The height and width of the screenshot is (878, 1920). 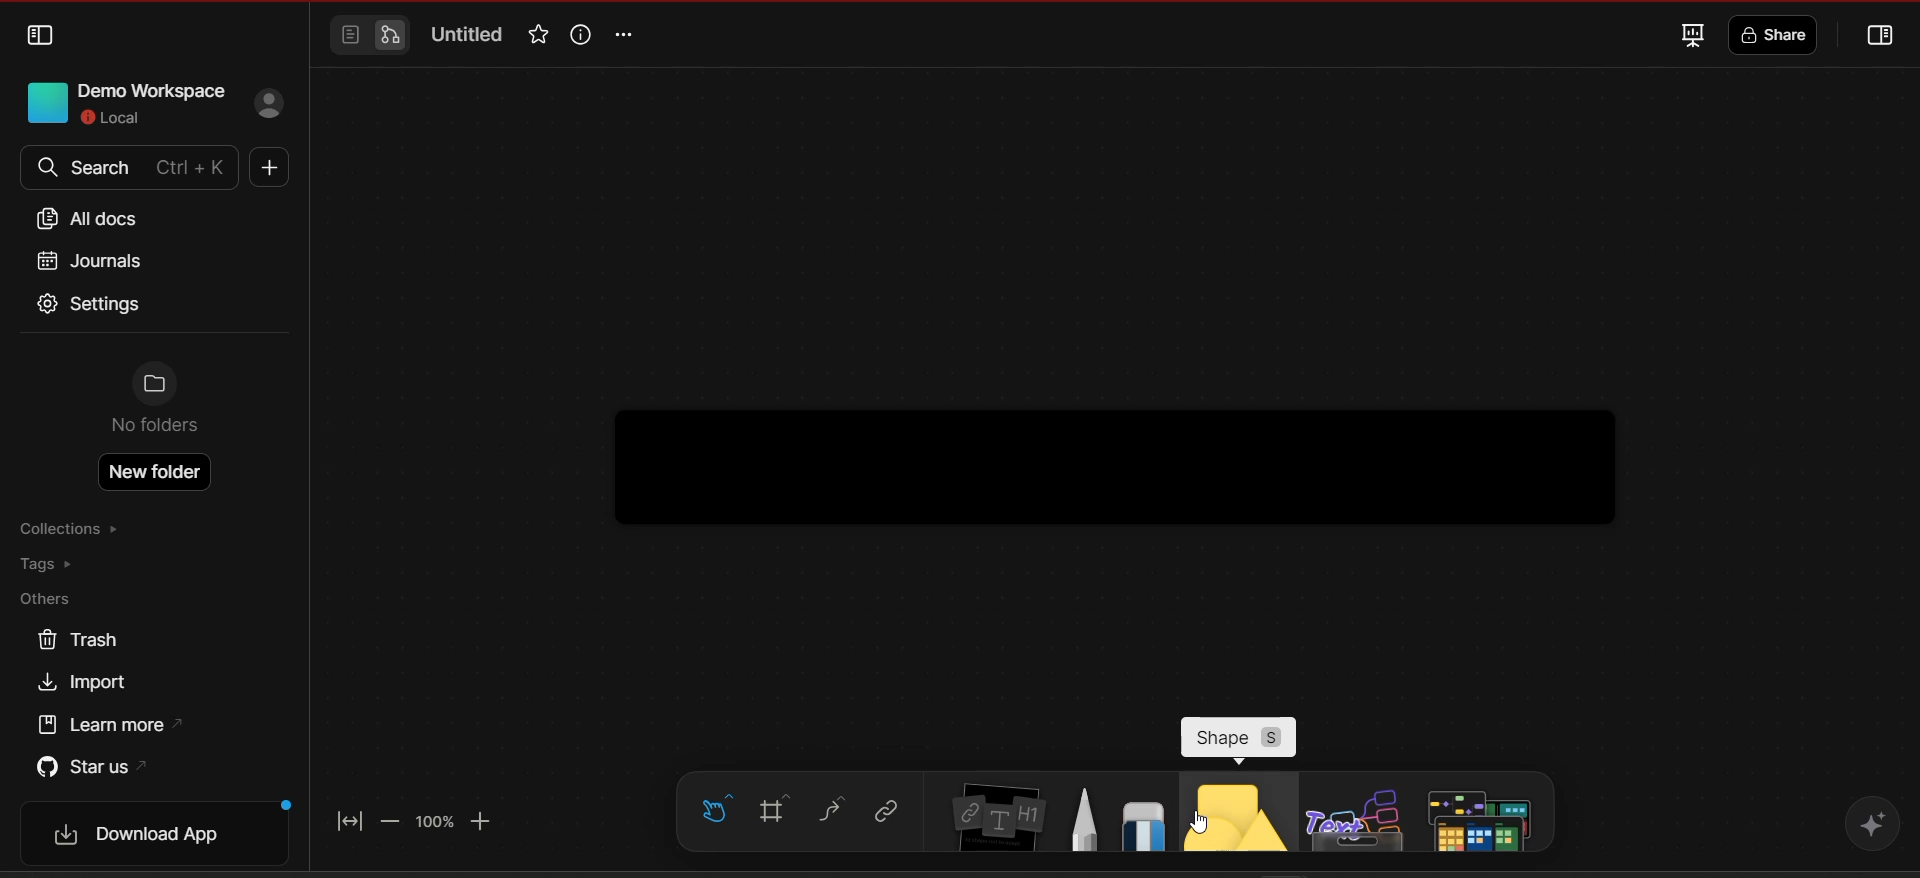 I want to click on fit to screen, so click(x=354, y=818).